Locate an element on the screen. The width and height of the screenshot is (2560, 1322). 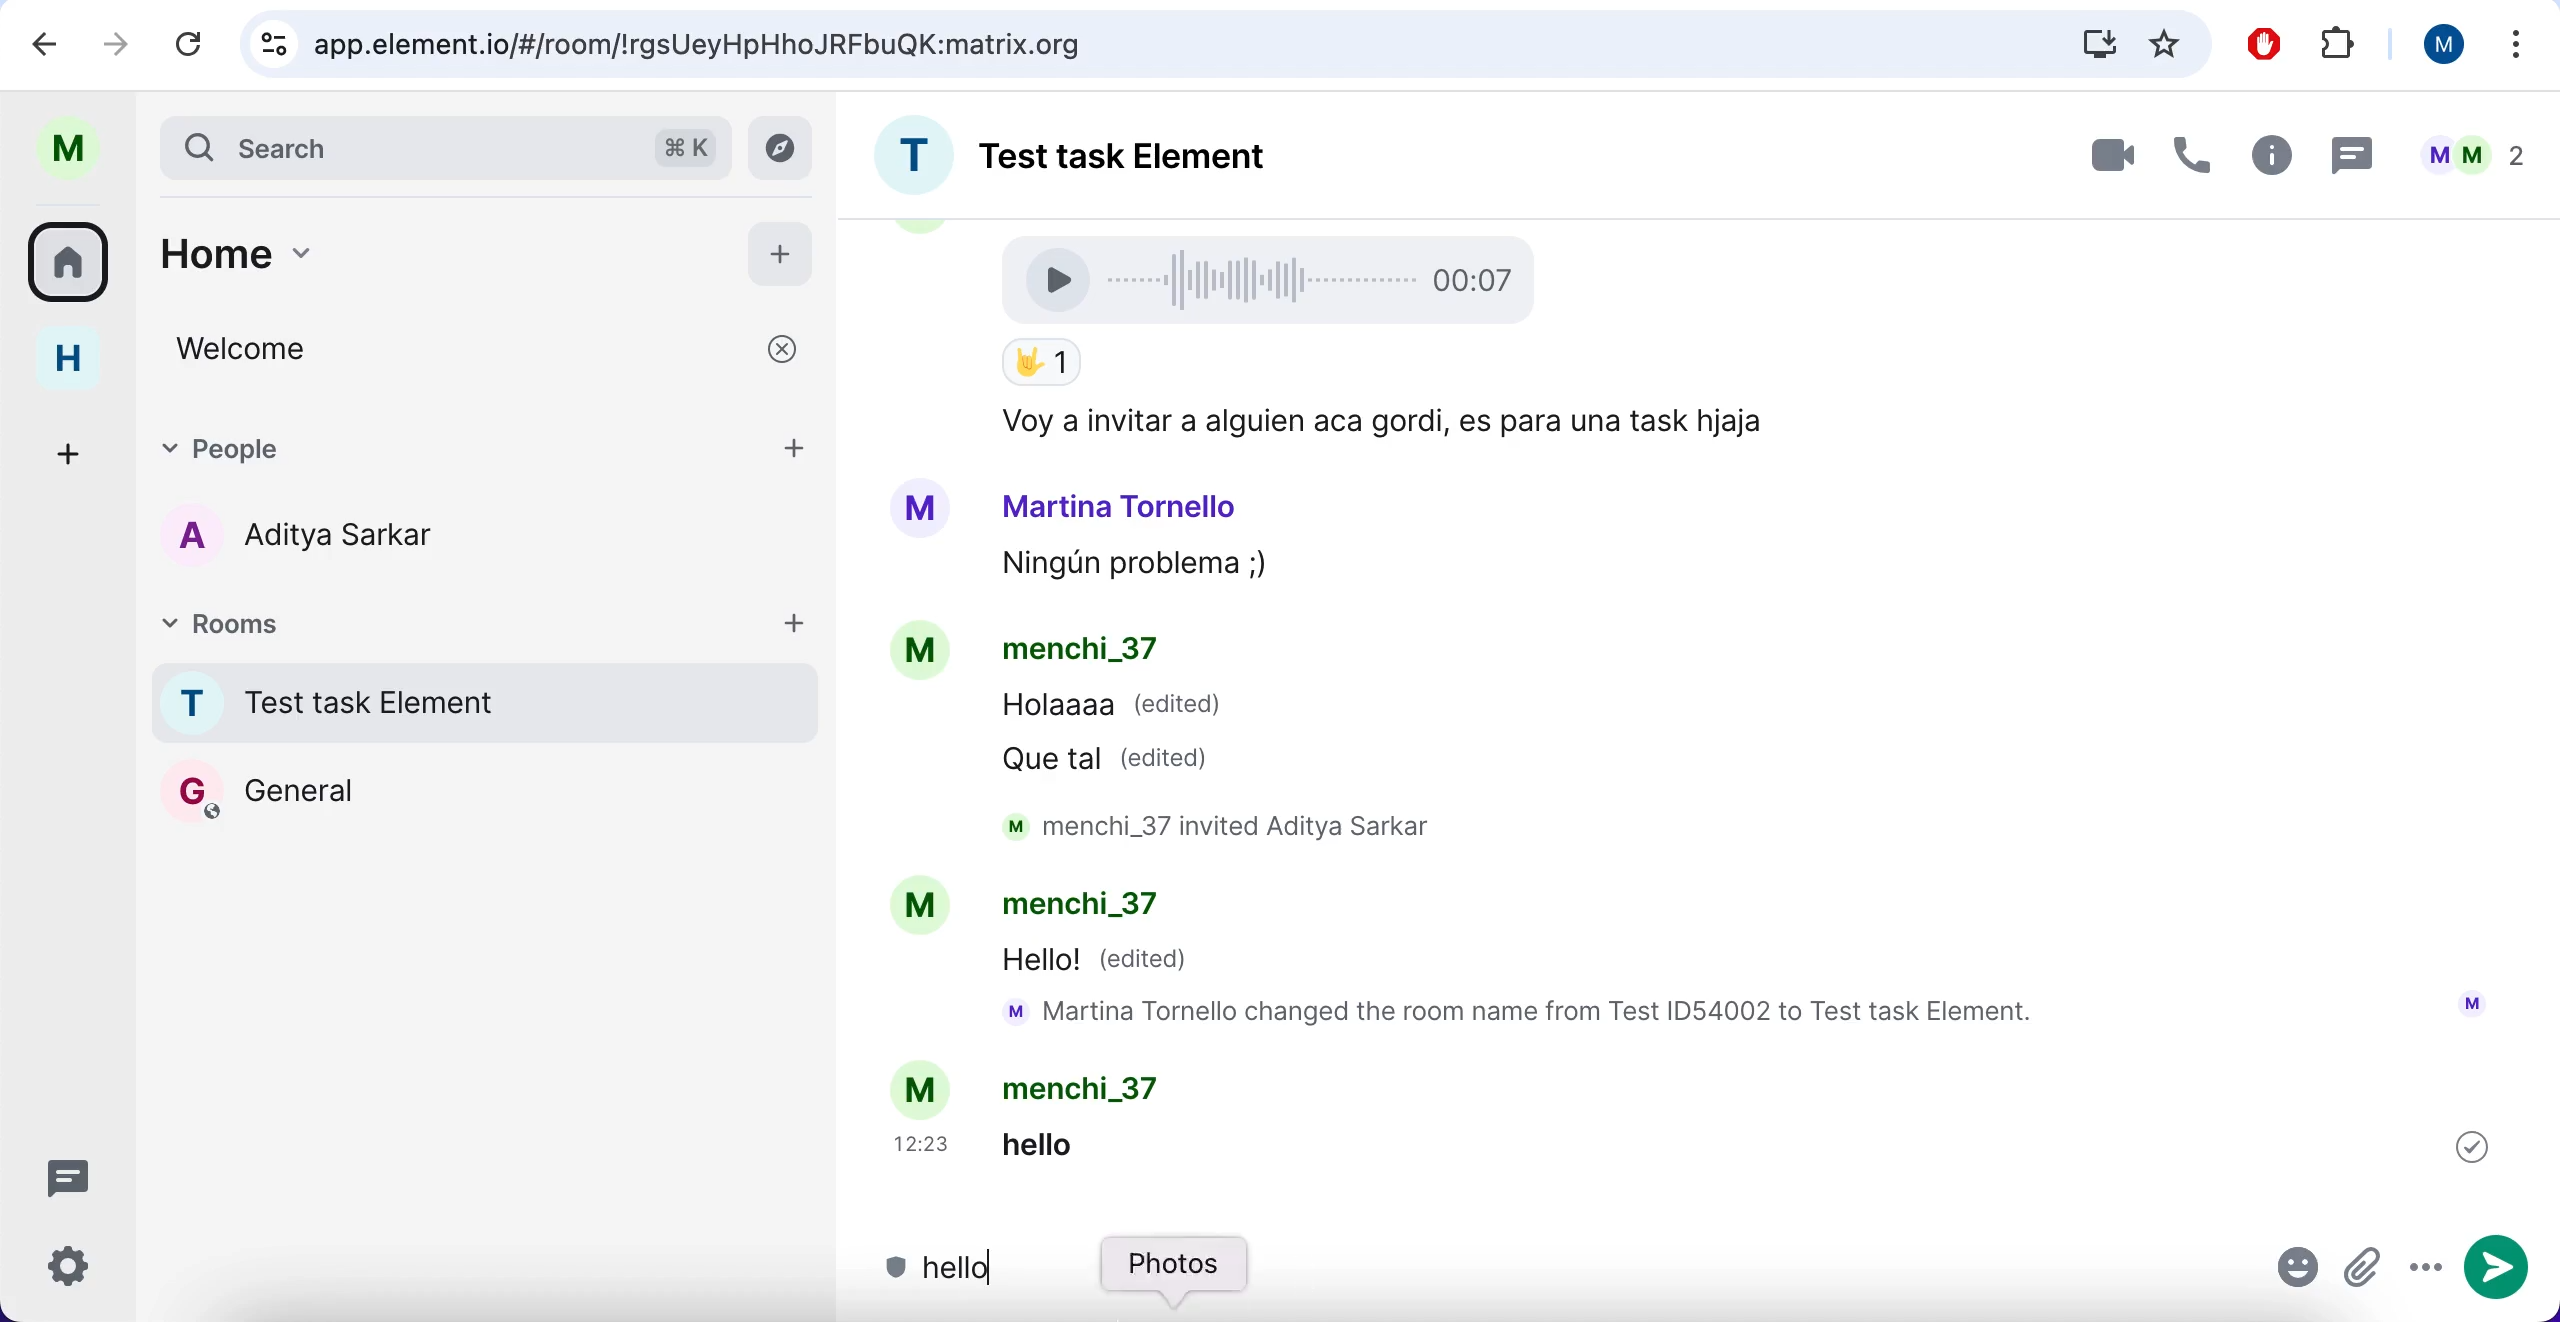
Avatar is located at coordinates (924, 654).